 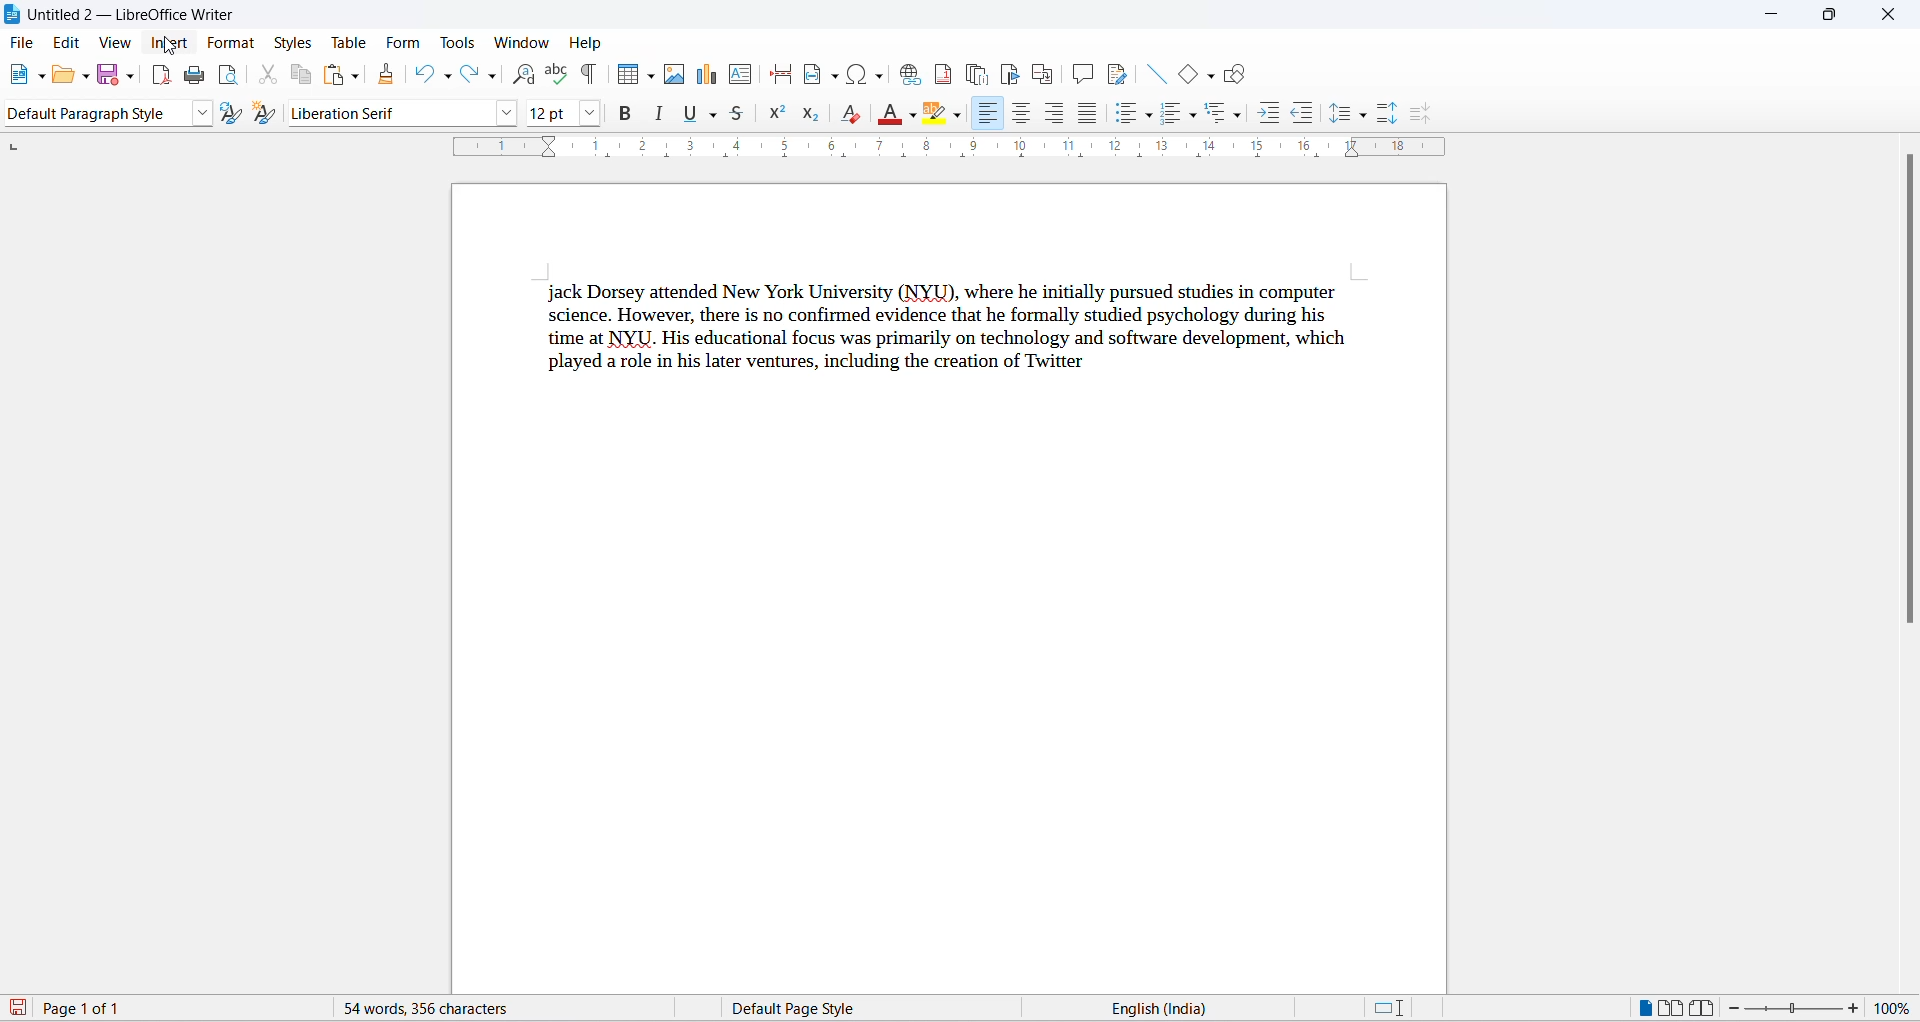 What do you see at coordinates (1052, 115) in the screenshot?
I see `text align right` at bounding box center [1052, 115].